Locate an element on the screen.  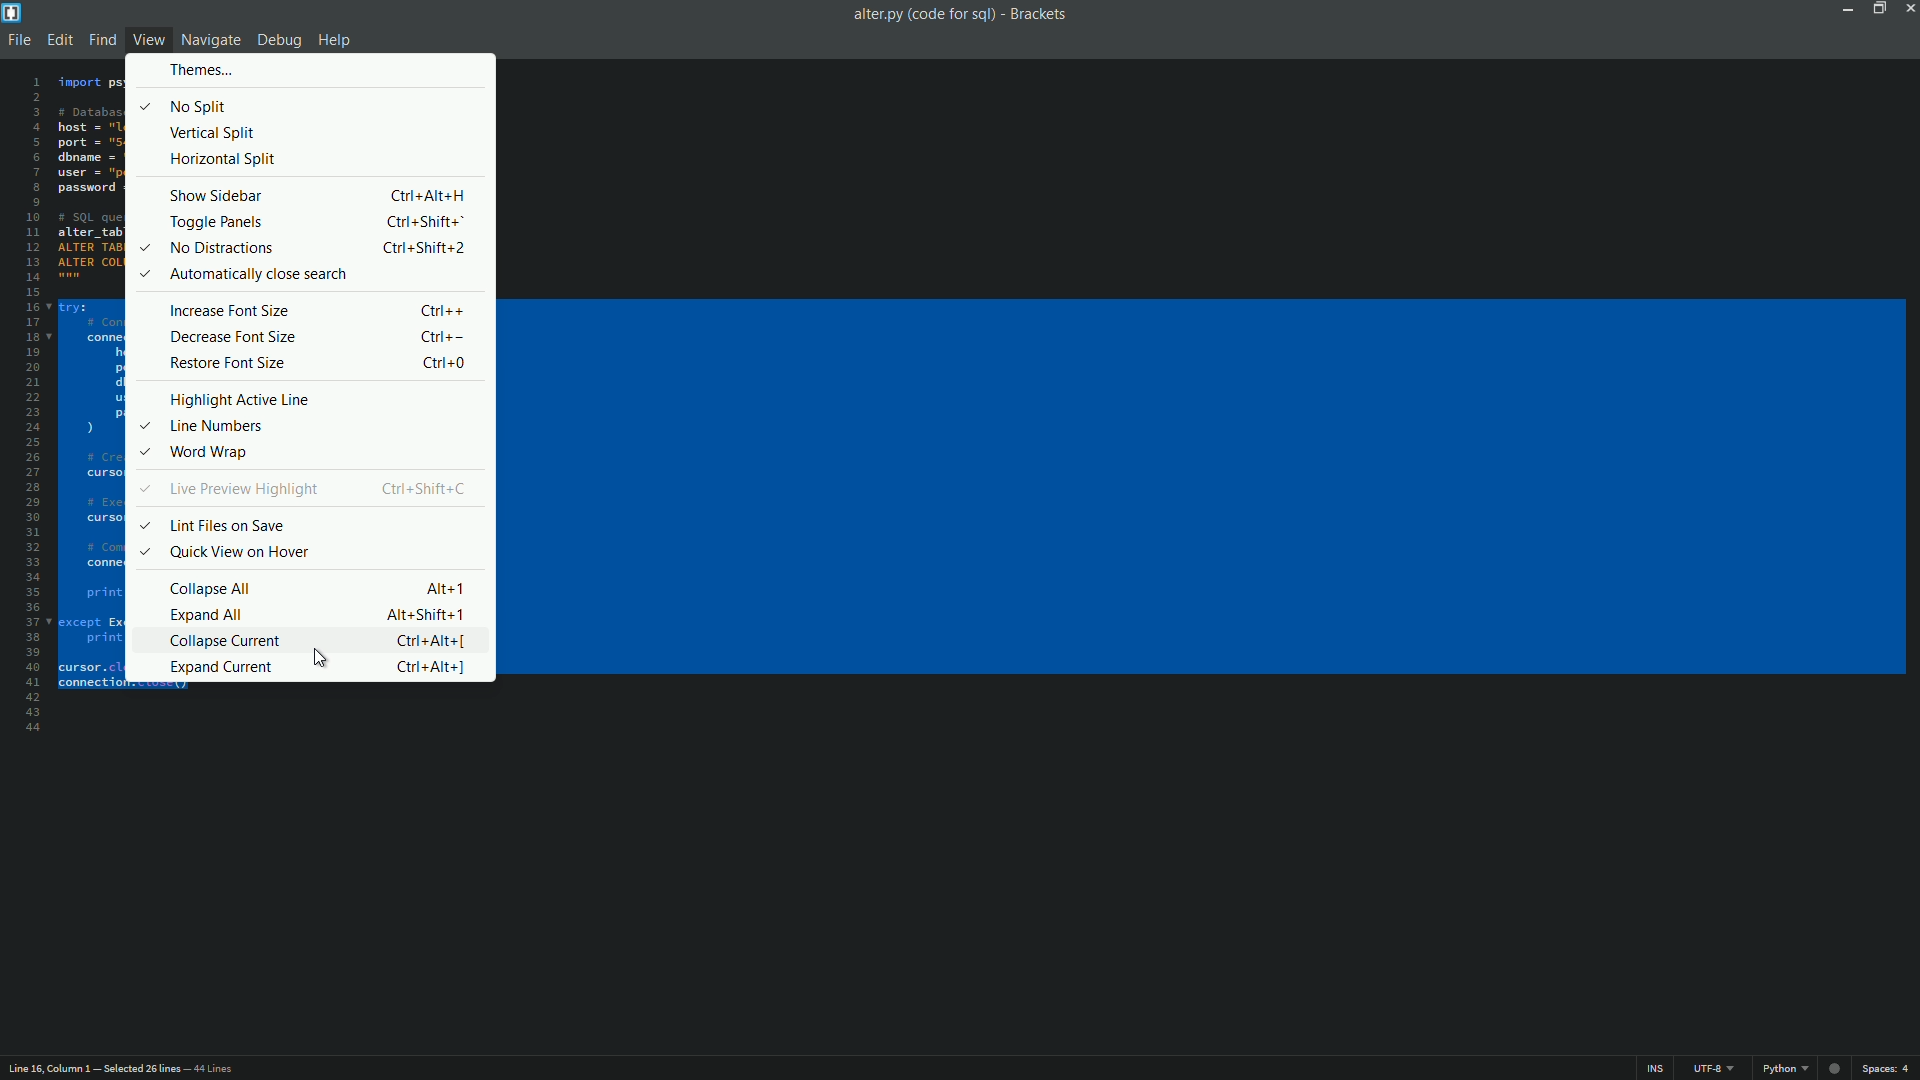
file name is located at coordinates (923, 15).